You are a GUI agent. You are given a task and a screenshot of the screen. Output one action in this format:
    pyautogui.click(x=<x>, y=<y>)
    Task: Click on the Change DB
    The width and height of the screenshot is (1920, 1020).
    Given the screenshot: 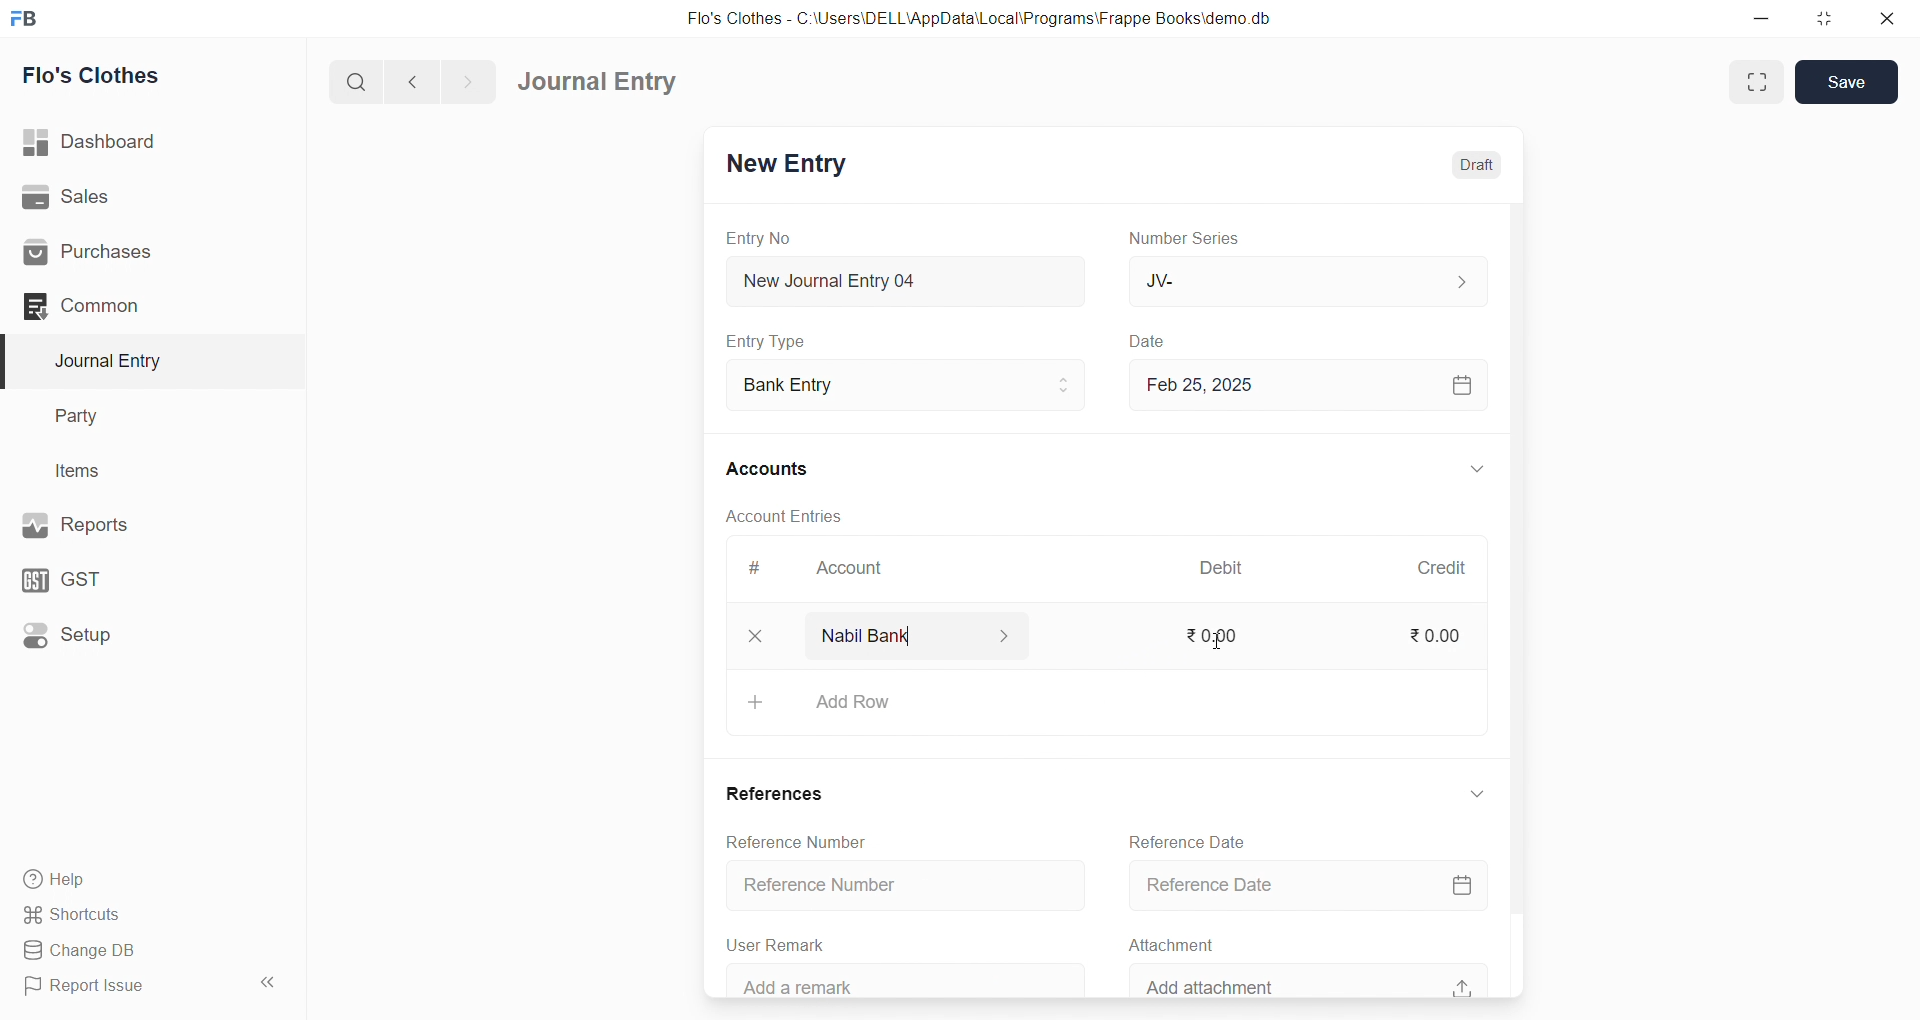 What is the action you would take?
    pyautogui.click(x=143, y=951)
    